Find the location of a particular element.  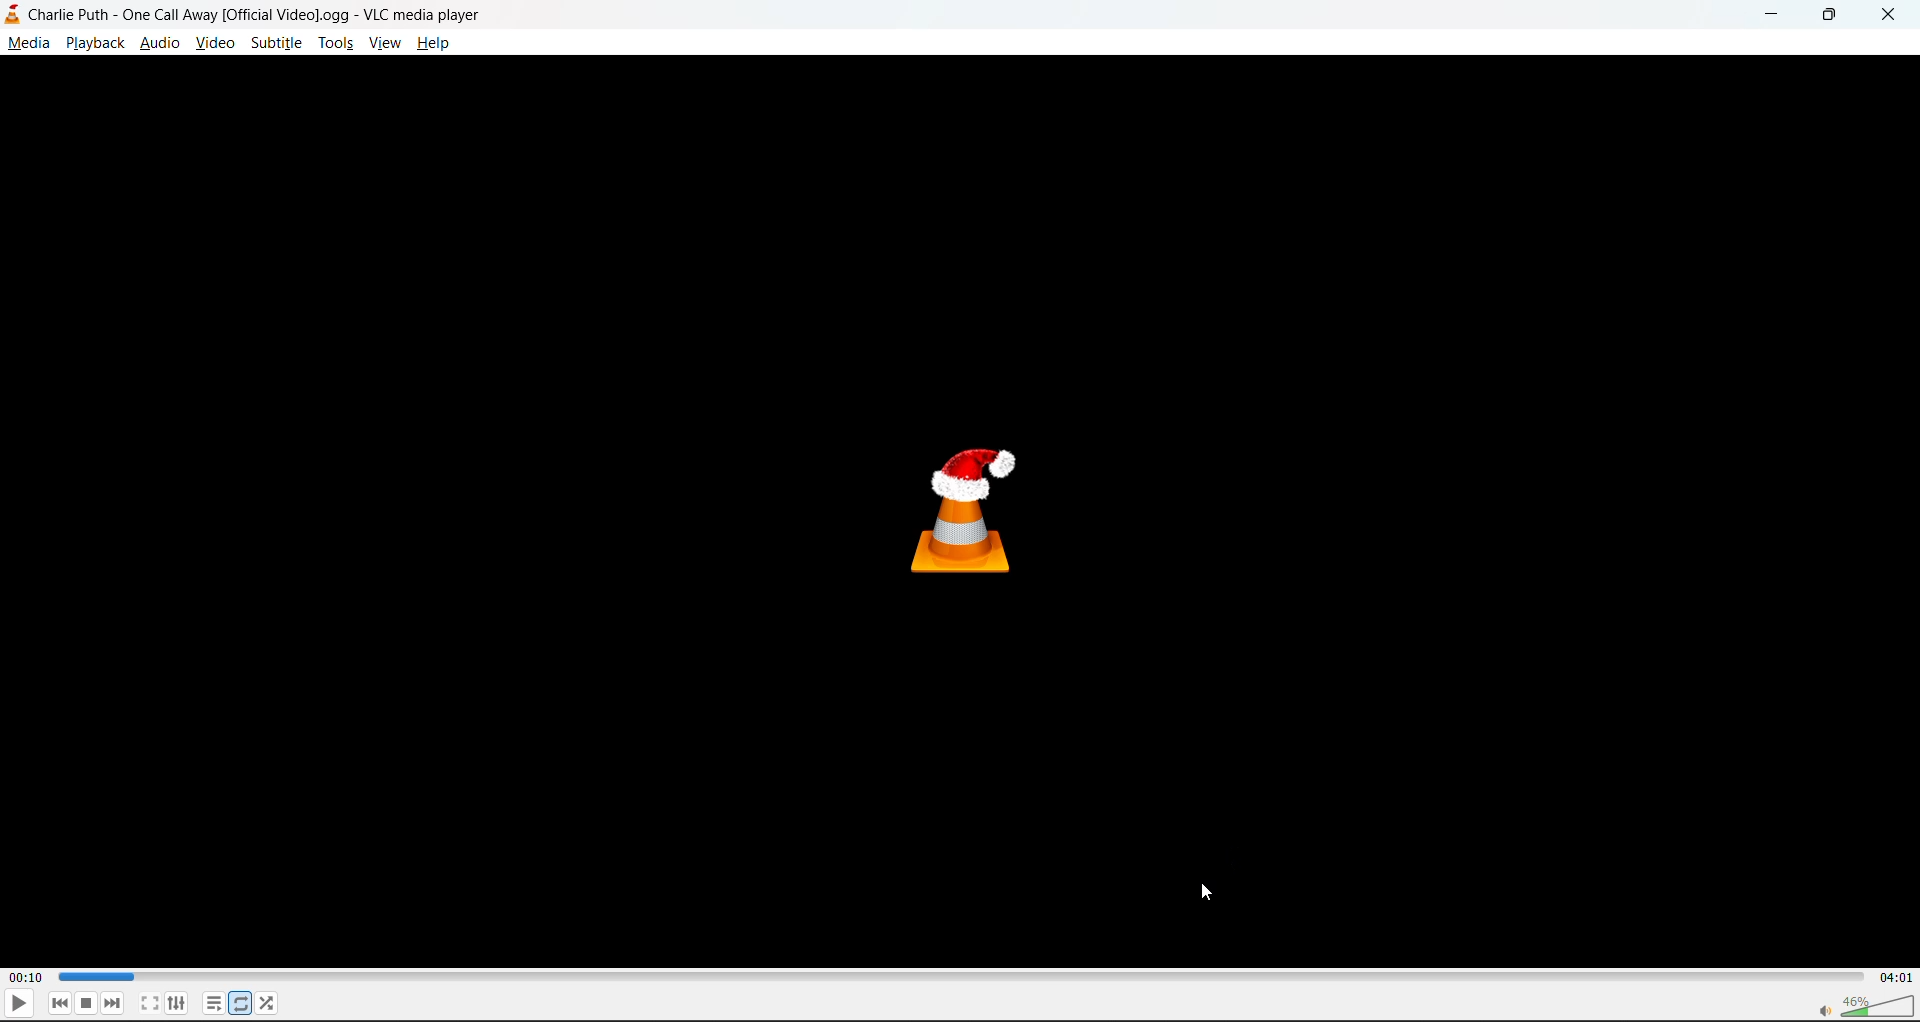

loop is located at coordinates (241, 1004).